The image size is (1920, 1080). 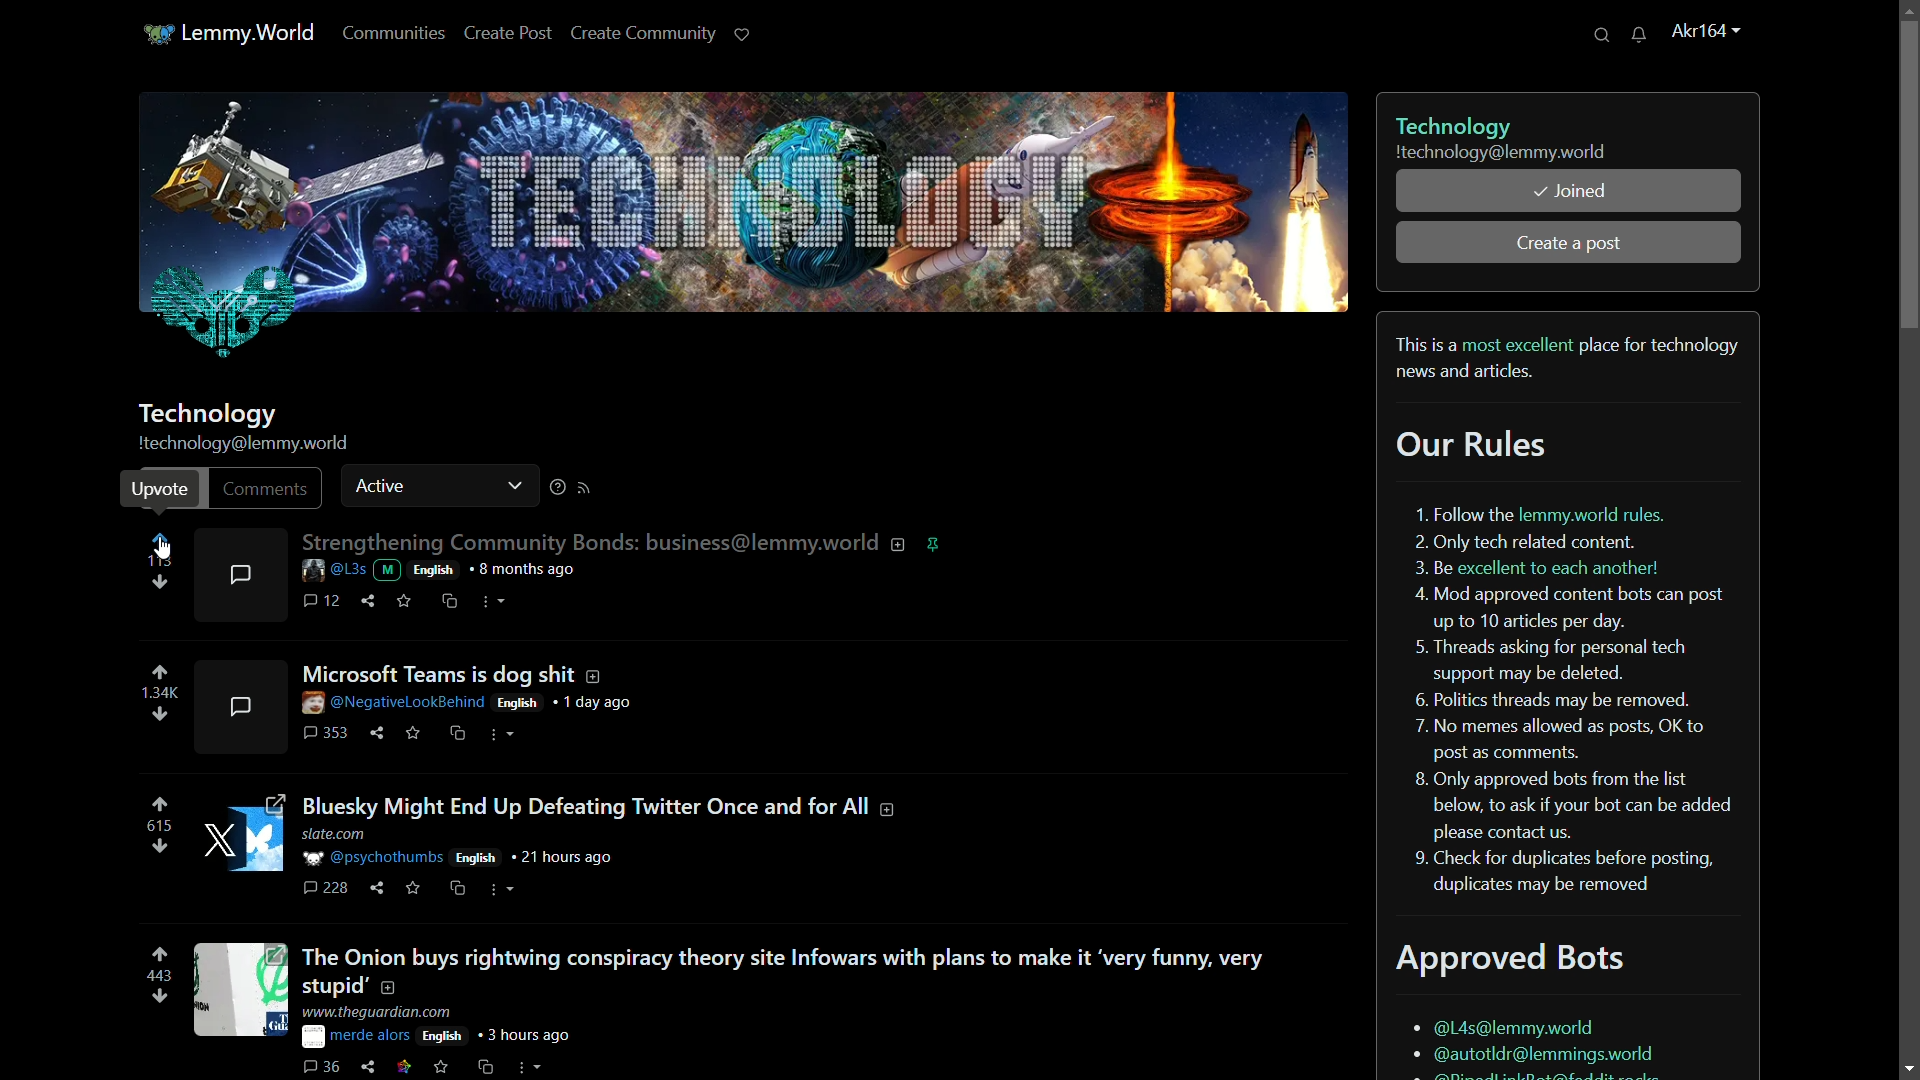 What do you see at coordinates (326, 1065) in the screenshot?
I see `comments` at bounding box center [326, 1065].